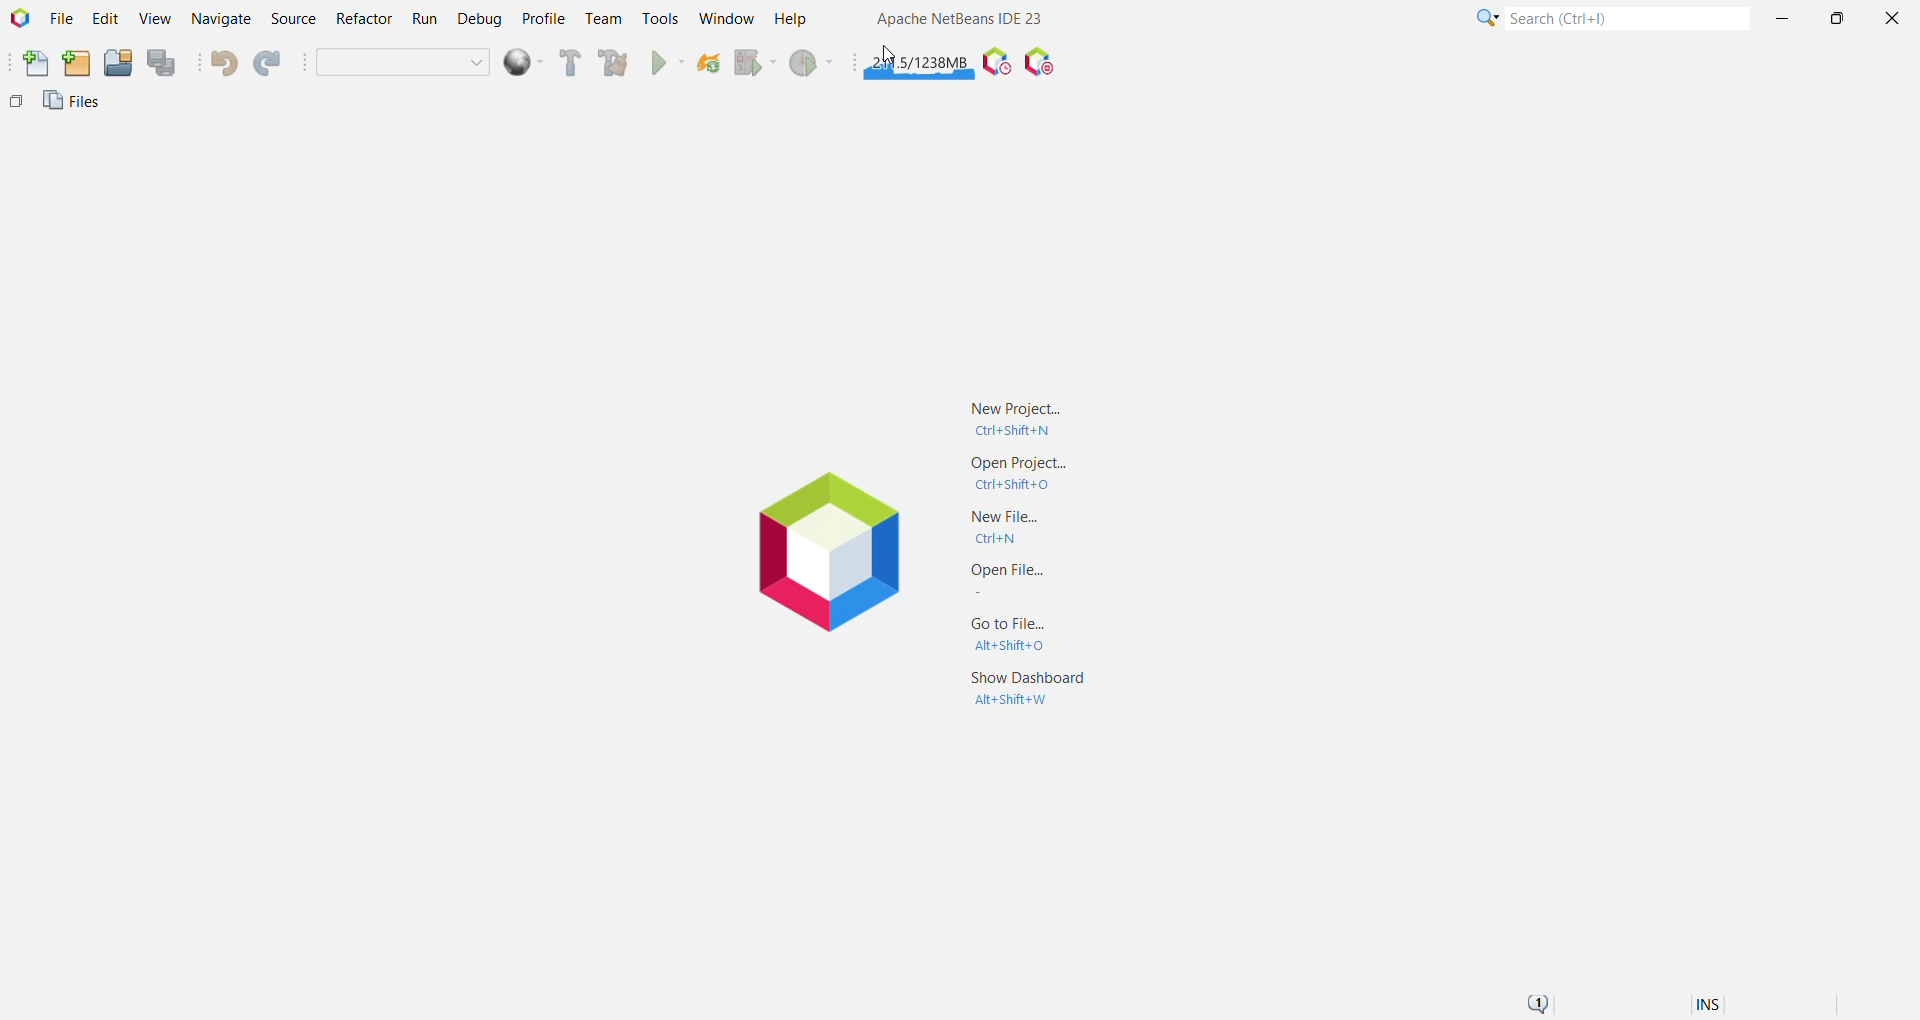 This screenshot has width=1920, height=1020. What do you see at coordinates (477, 20) in the screenshot?
I see `Debug ` at bounding box center [477, 20].